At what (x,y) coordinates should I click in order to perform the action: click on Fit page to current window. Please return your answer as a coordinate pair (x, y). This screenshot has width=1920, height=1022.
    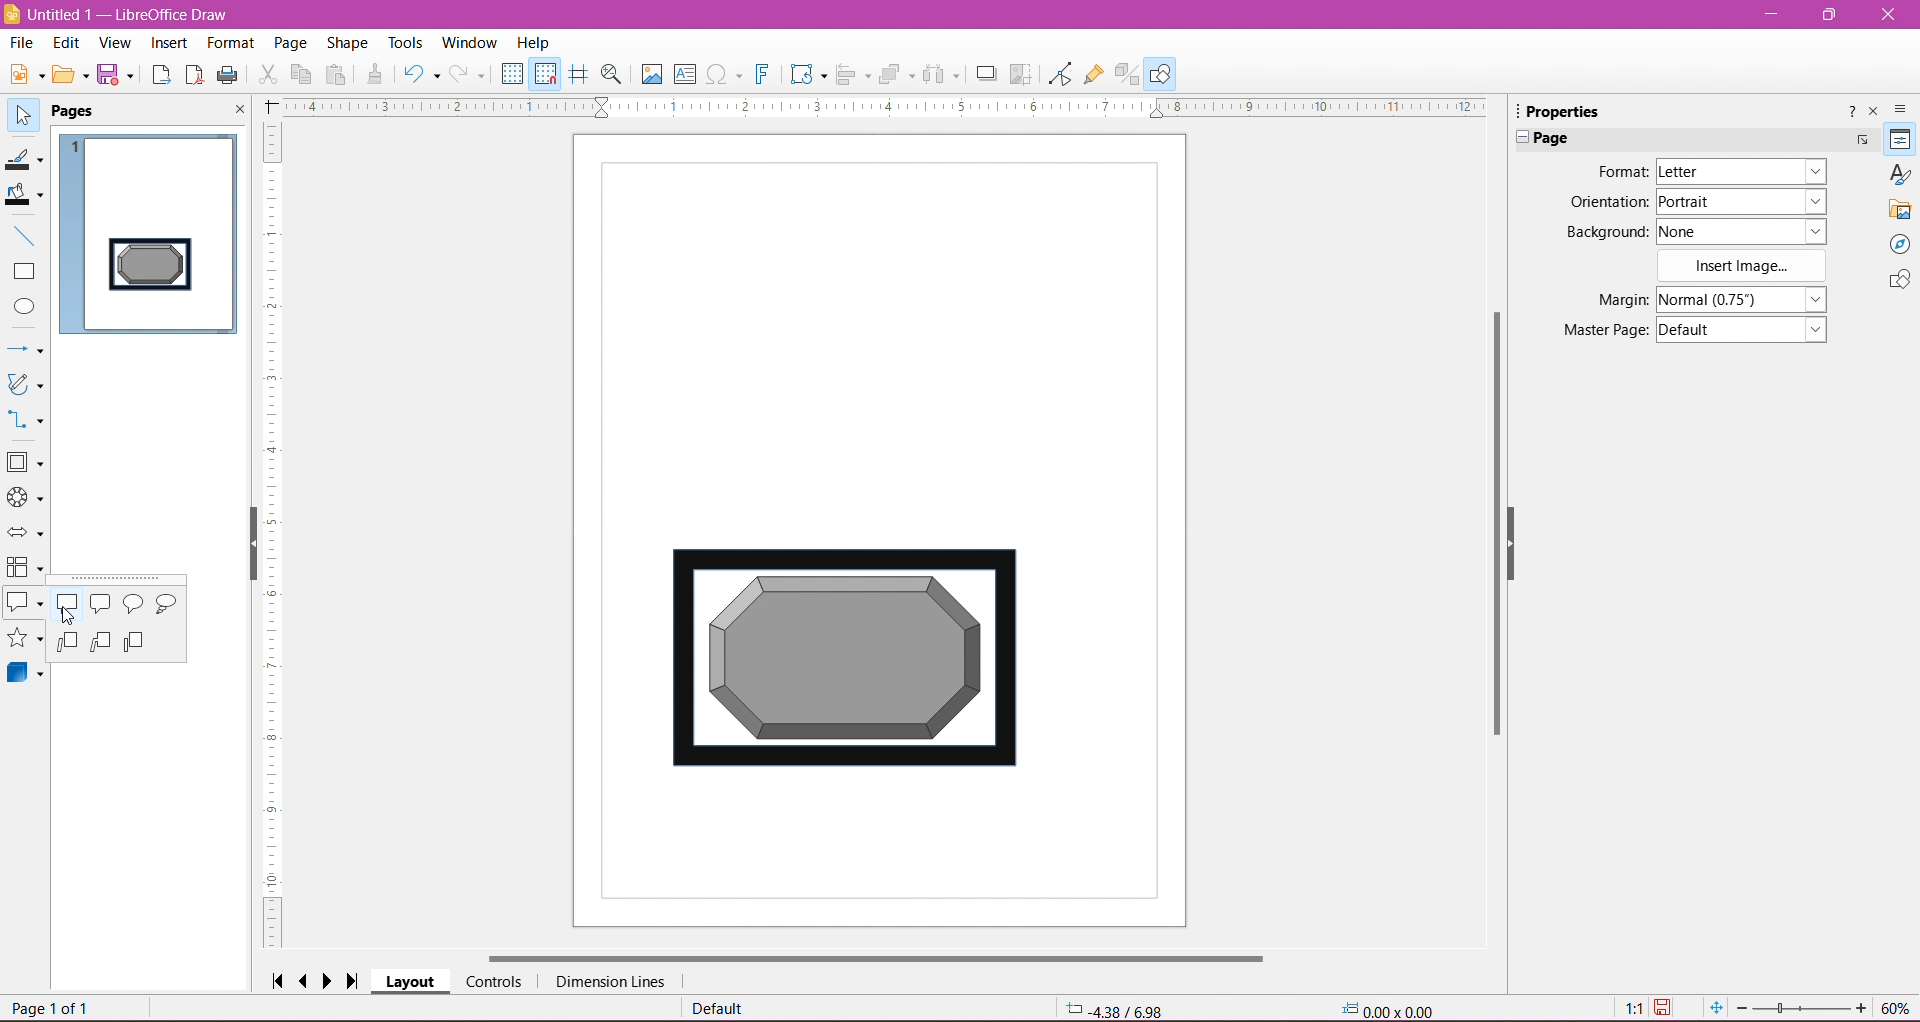
    Looking at the image, I should click on (1715, 1008).